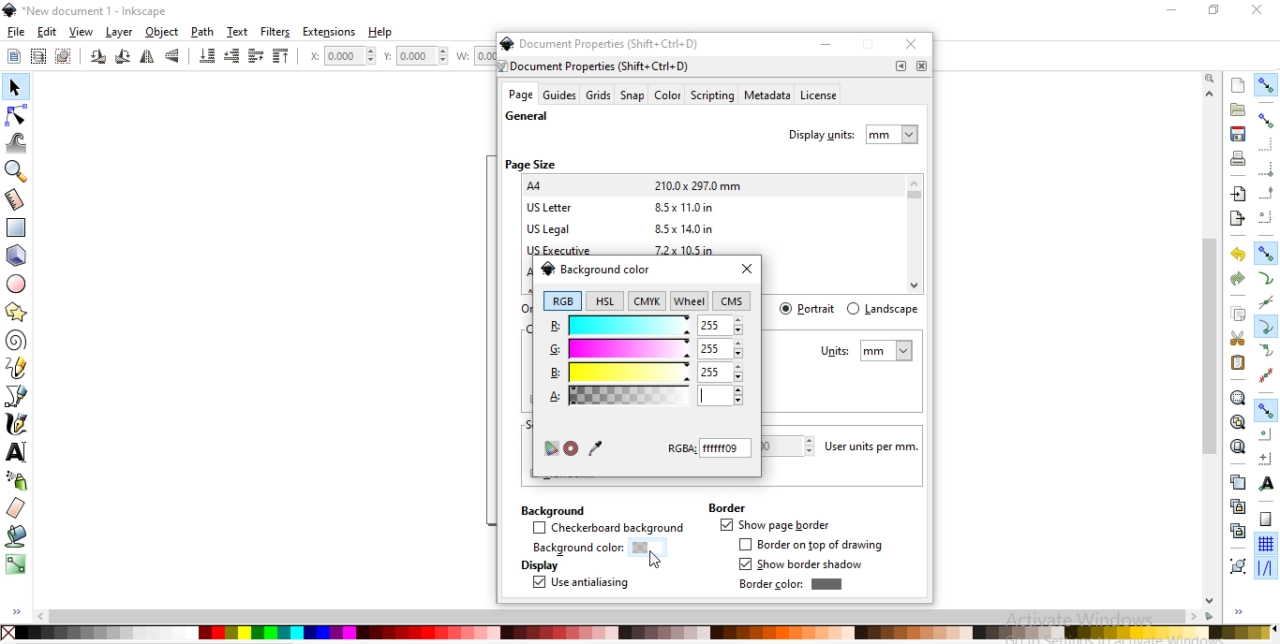 The image size is (1280, 644). I want to click on snap midpoints of bounding box edges, so click(1267, 193).